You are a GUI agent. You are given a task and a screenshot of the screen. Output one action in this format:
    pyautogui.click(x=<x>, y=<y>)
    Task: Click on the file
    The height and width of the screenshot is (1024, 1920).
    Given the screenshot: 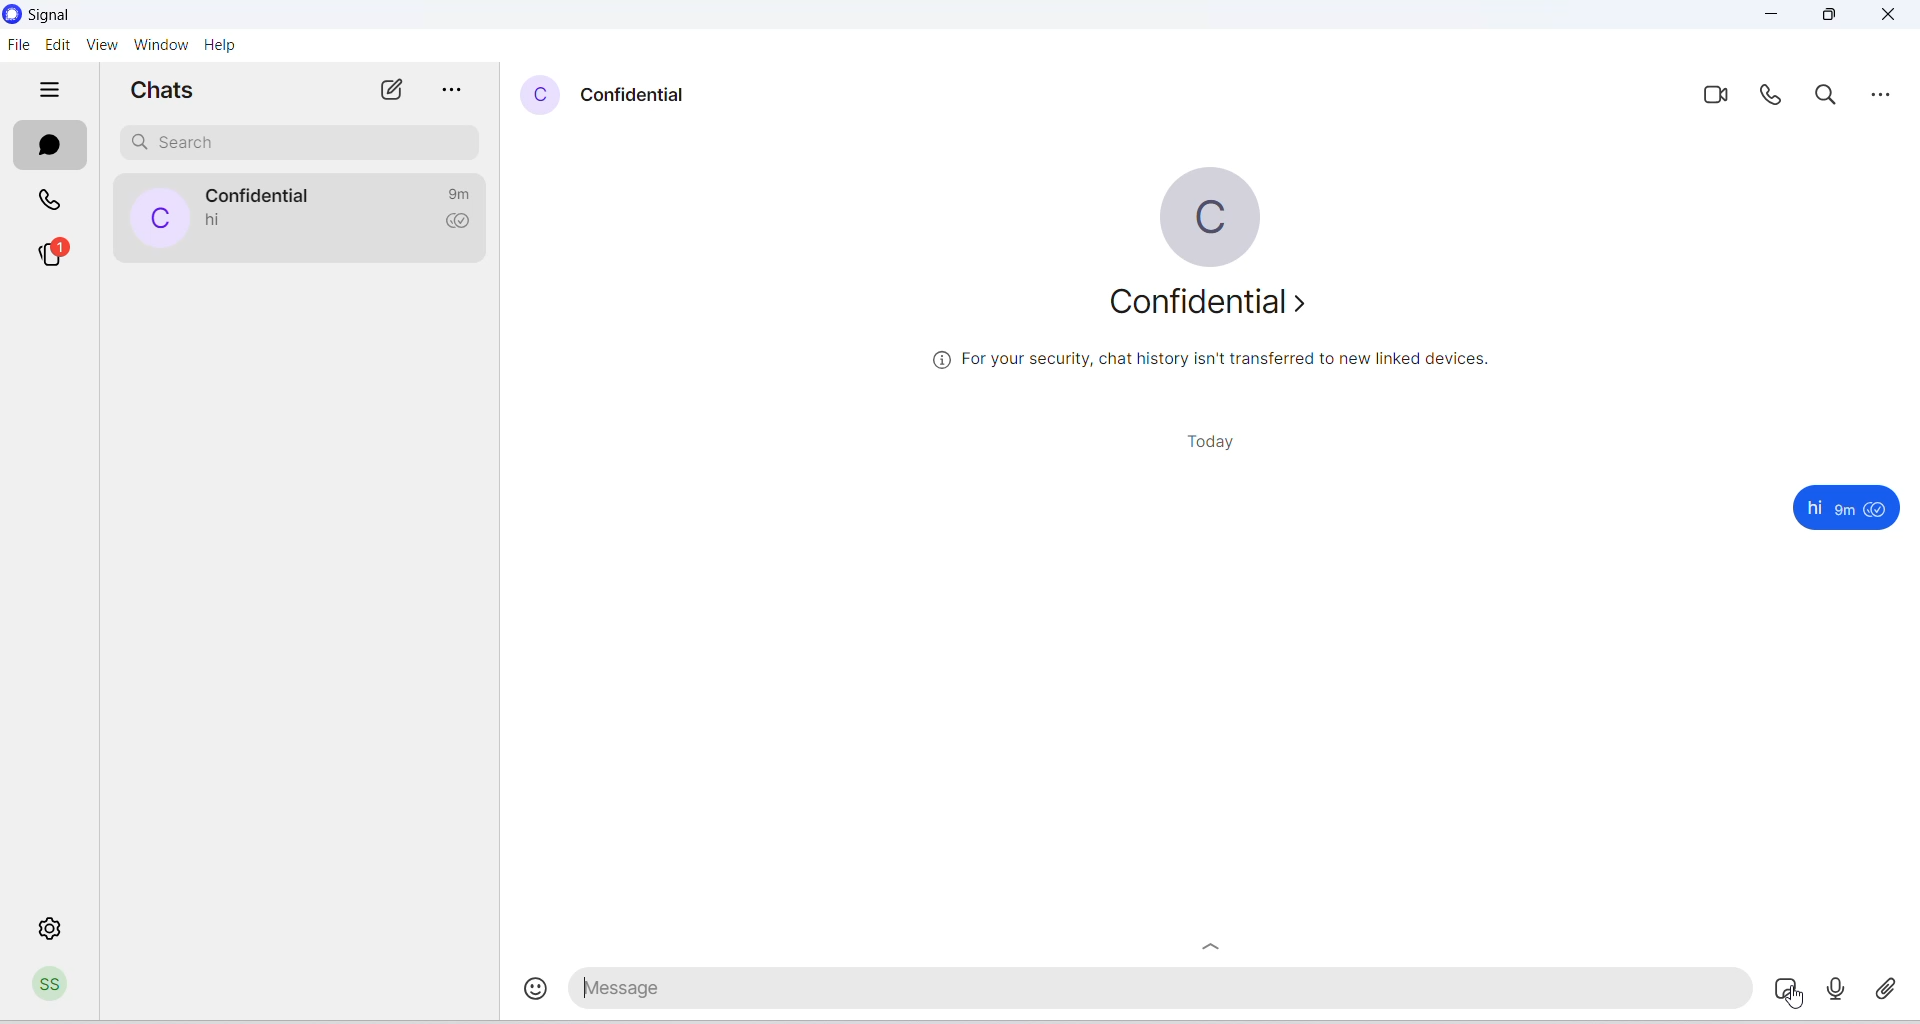 What is the action you would take?
    pyautogui.click(x=18, y=50)
    